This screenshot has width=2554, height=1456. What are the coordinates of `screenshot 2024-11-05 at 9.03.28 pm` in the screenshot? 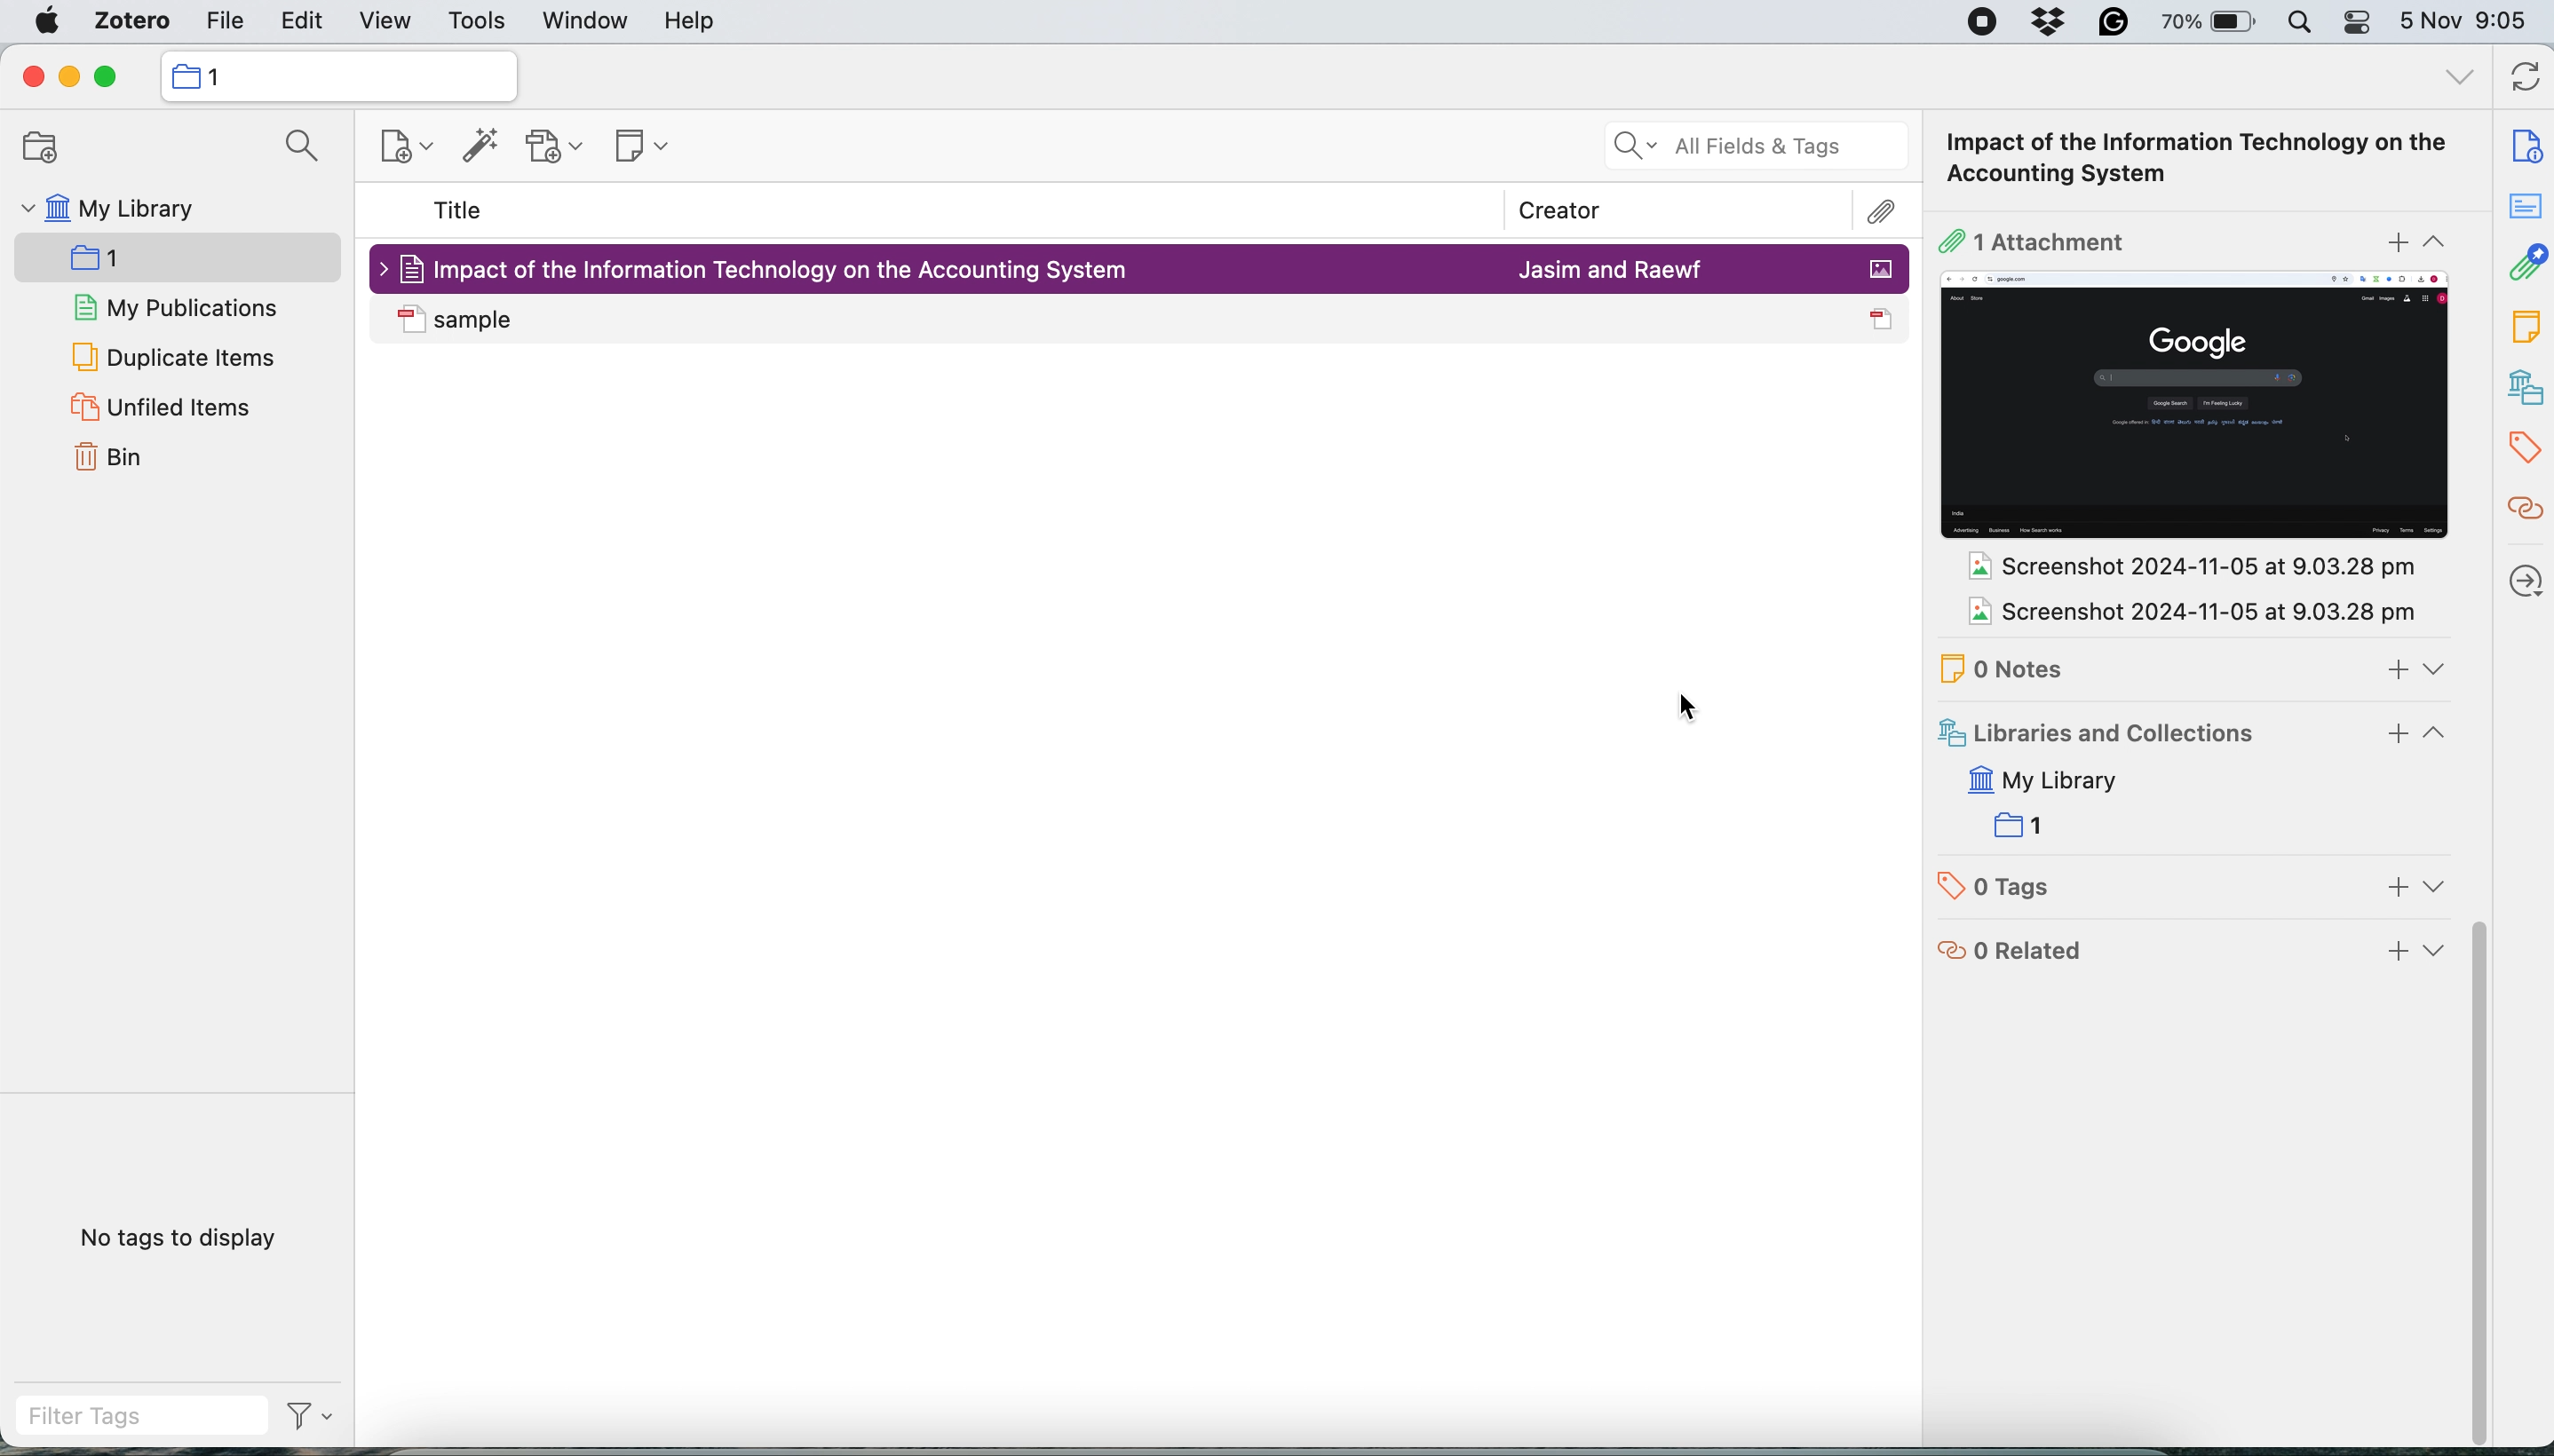 It's located at (2184, 615).